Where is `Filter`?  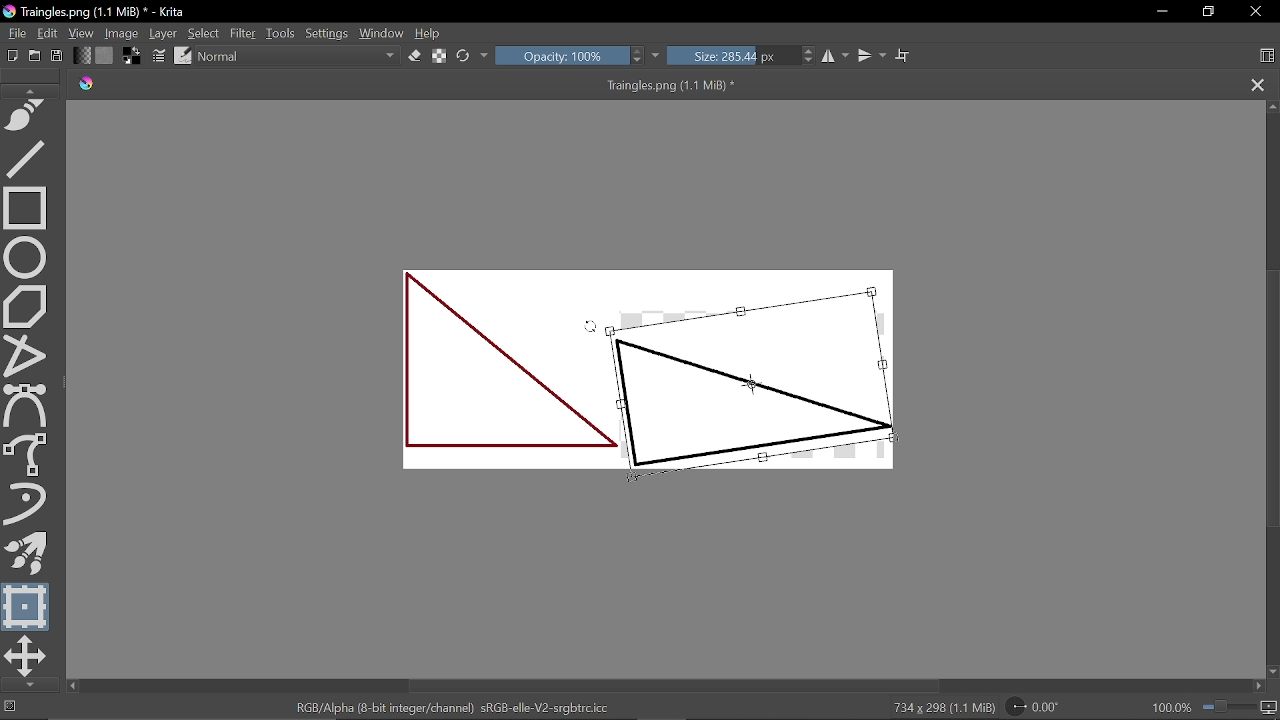 Filter is located at coordinates (242, 33).